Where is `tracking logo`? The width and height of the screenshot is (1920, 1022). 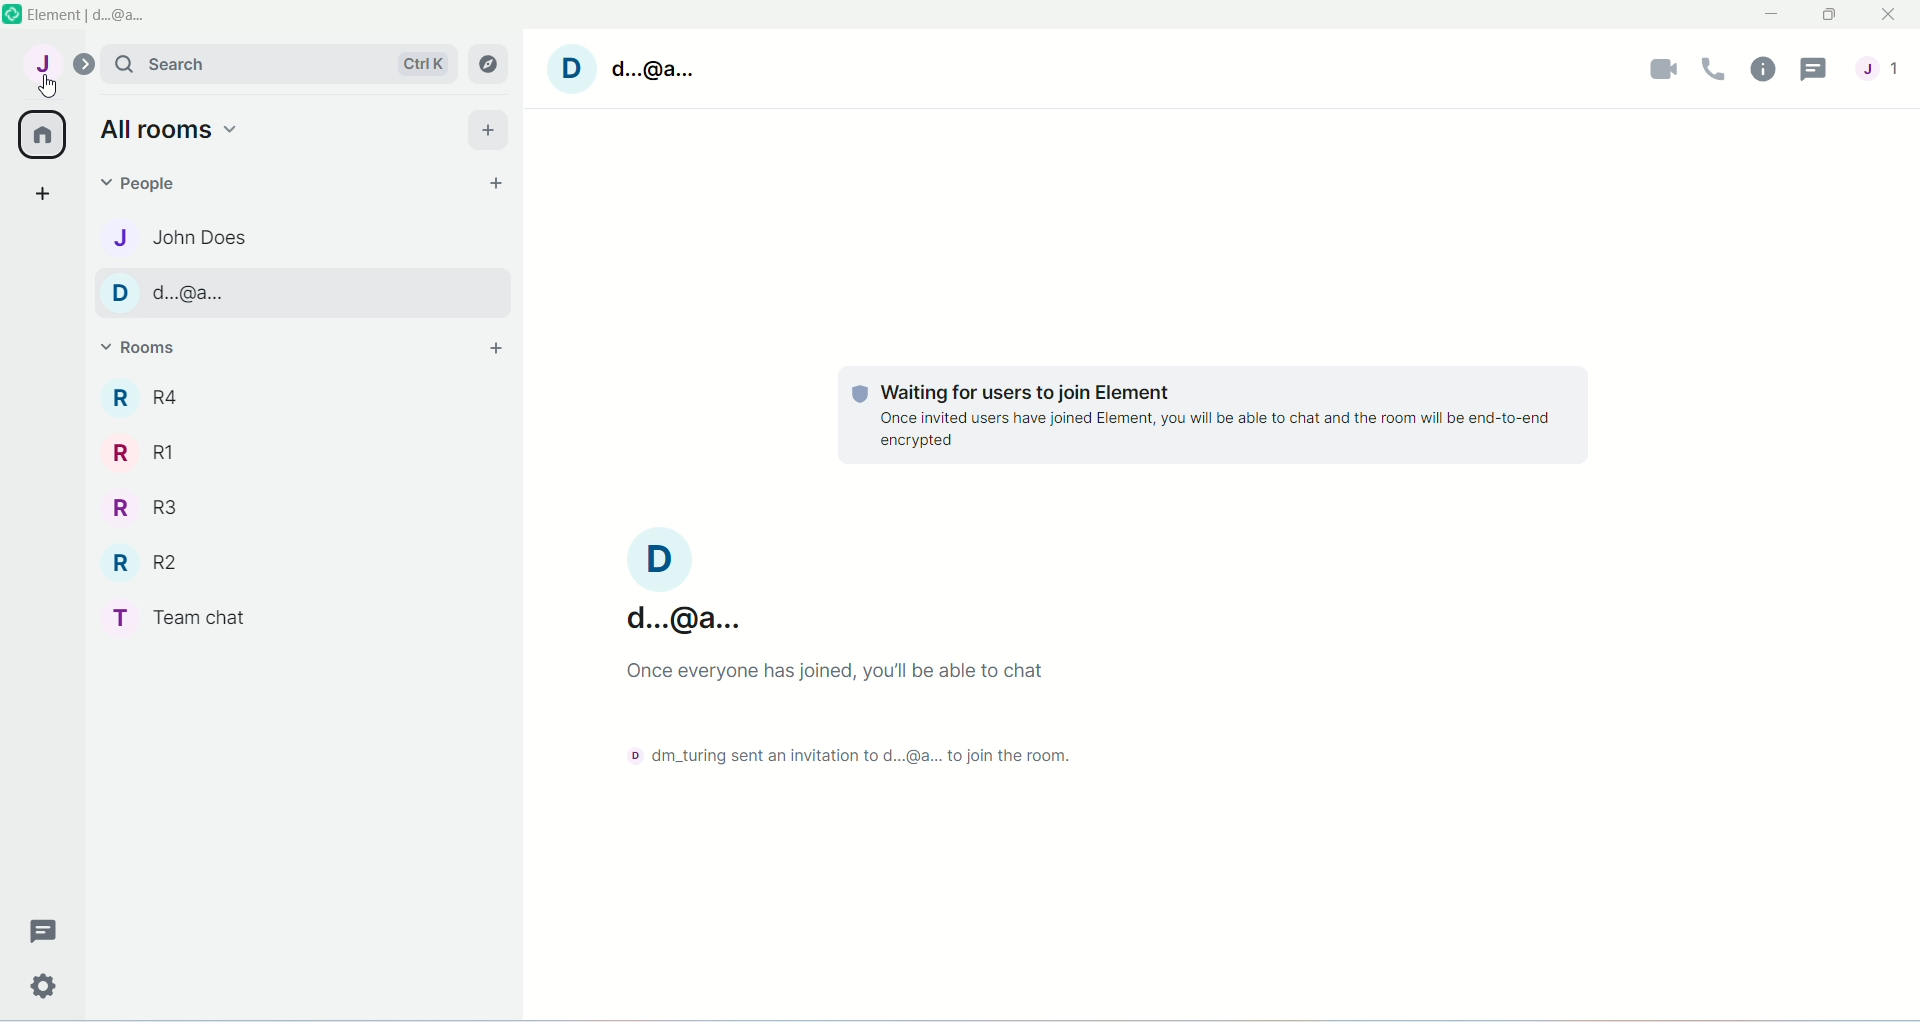
tracking logo is located at coordinates (857, 394).